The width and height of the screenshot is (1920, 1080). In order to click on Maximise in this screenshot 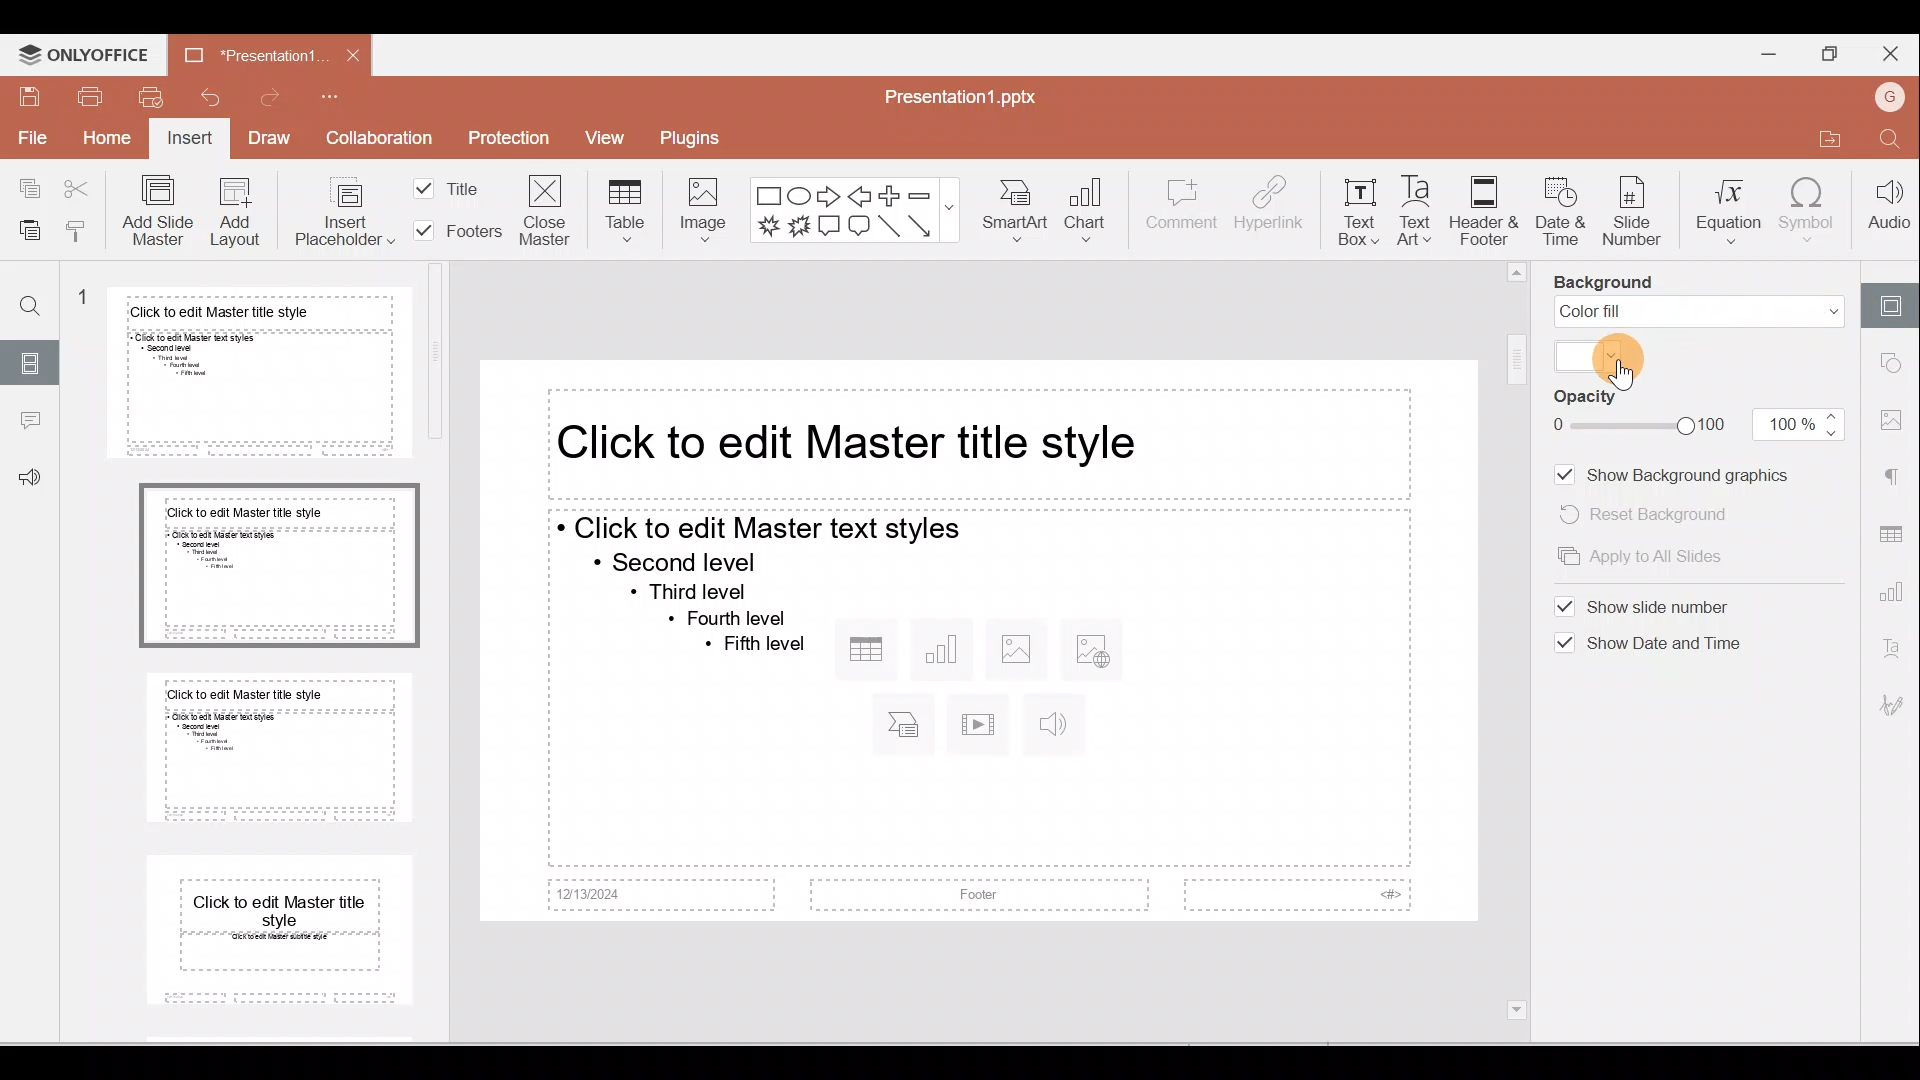, I will do `click(1825, 54)`.